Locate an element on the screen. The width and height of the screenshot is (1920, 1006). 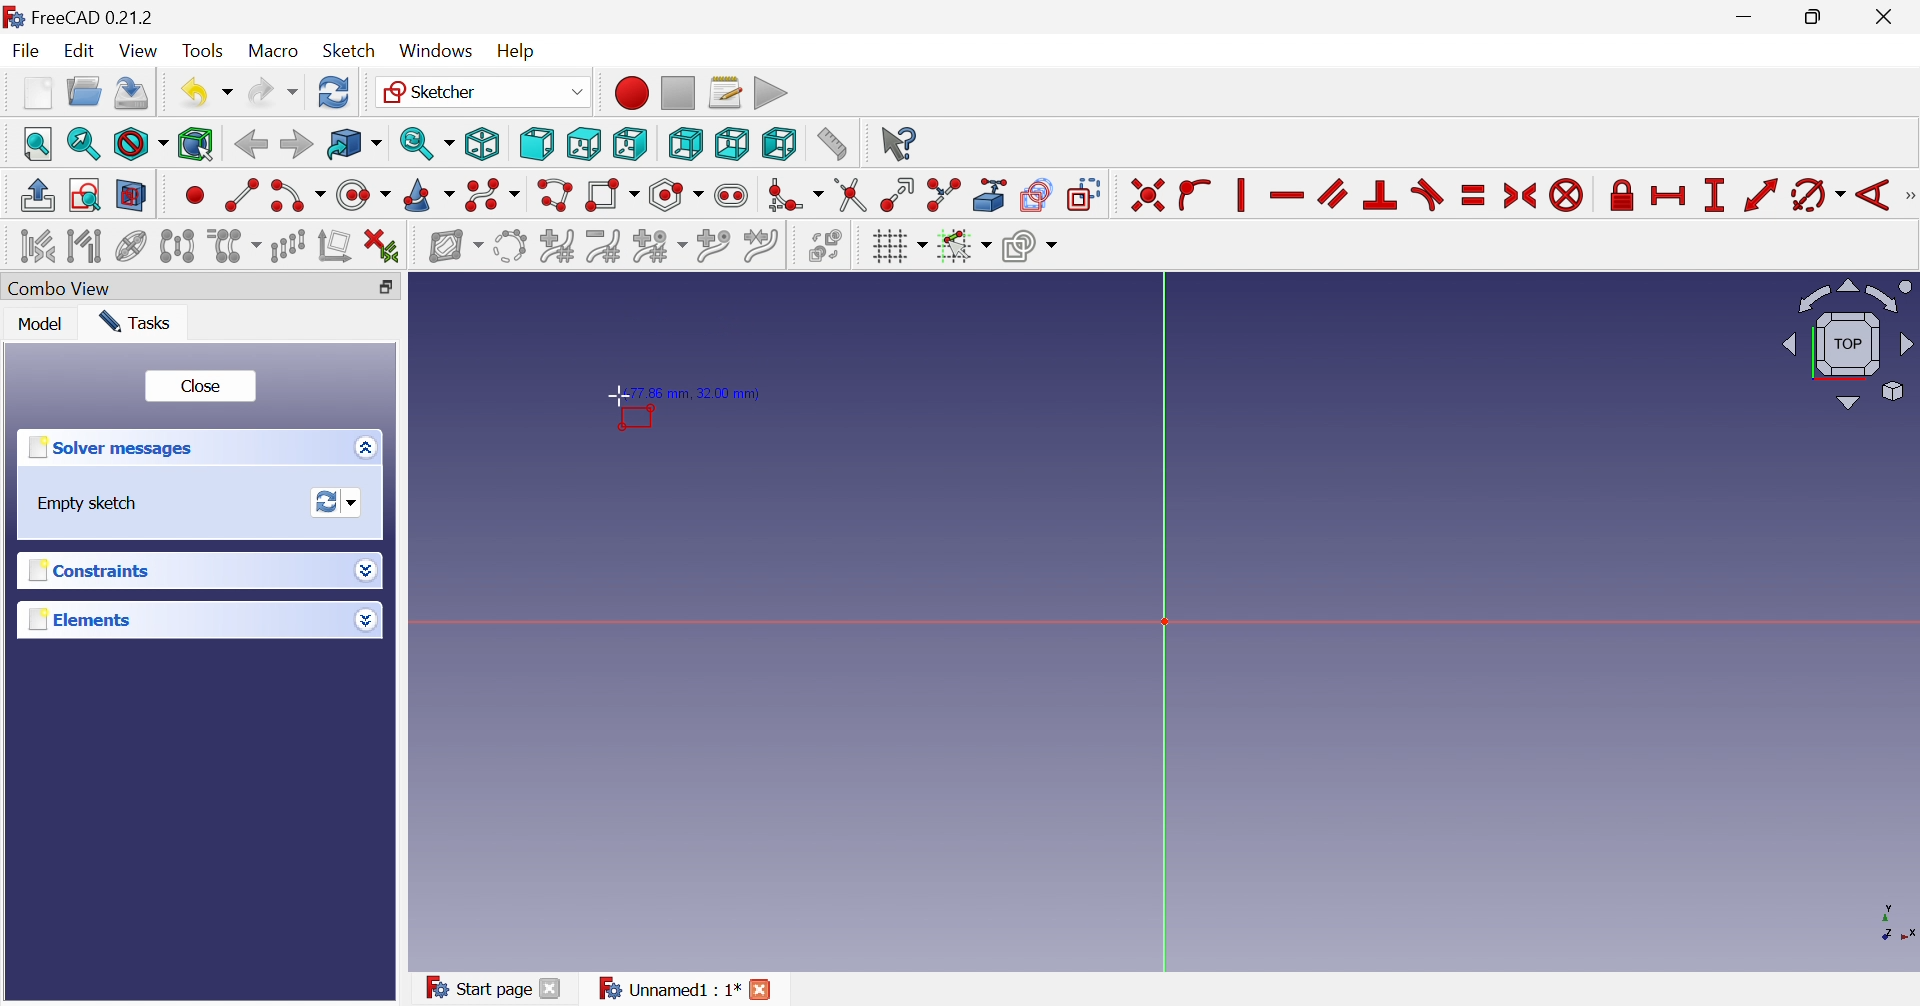
Model is located at coordinates (41, 326).